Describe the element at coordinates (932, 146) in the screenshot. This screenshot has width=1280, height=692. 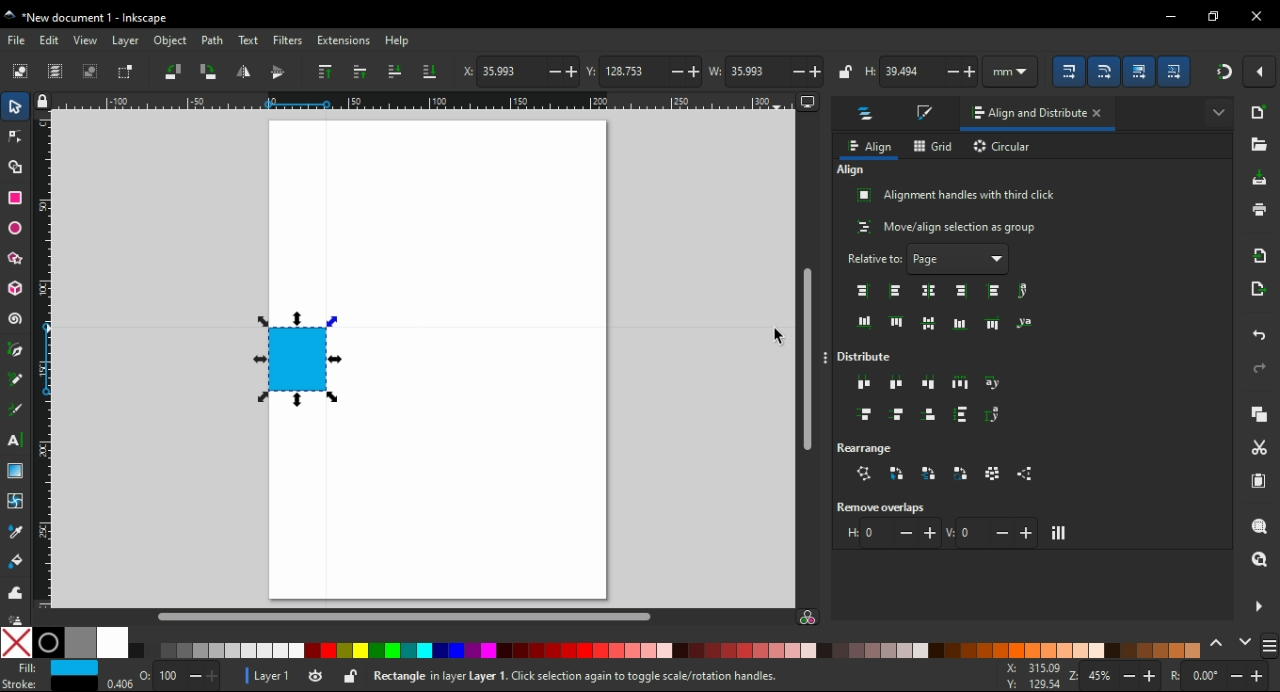
I see `grid` at that location.